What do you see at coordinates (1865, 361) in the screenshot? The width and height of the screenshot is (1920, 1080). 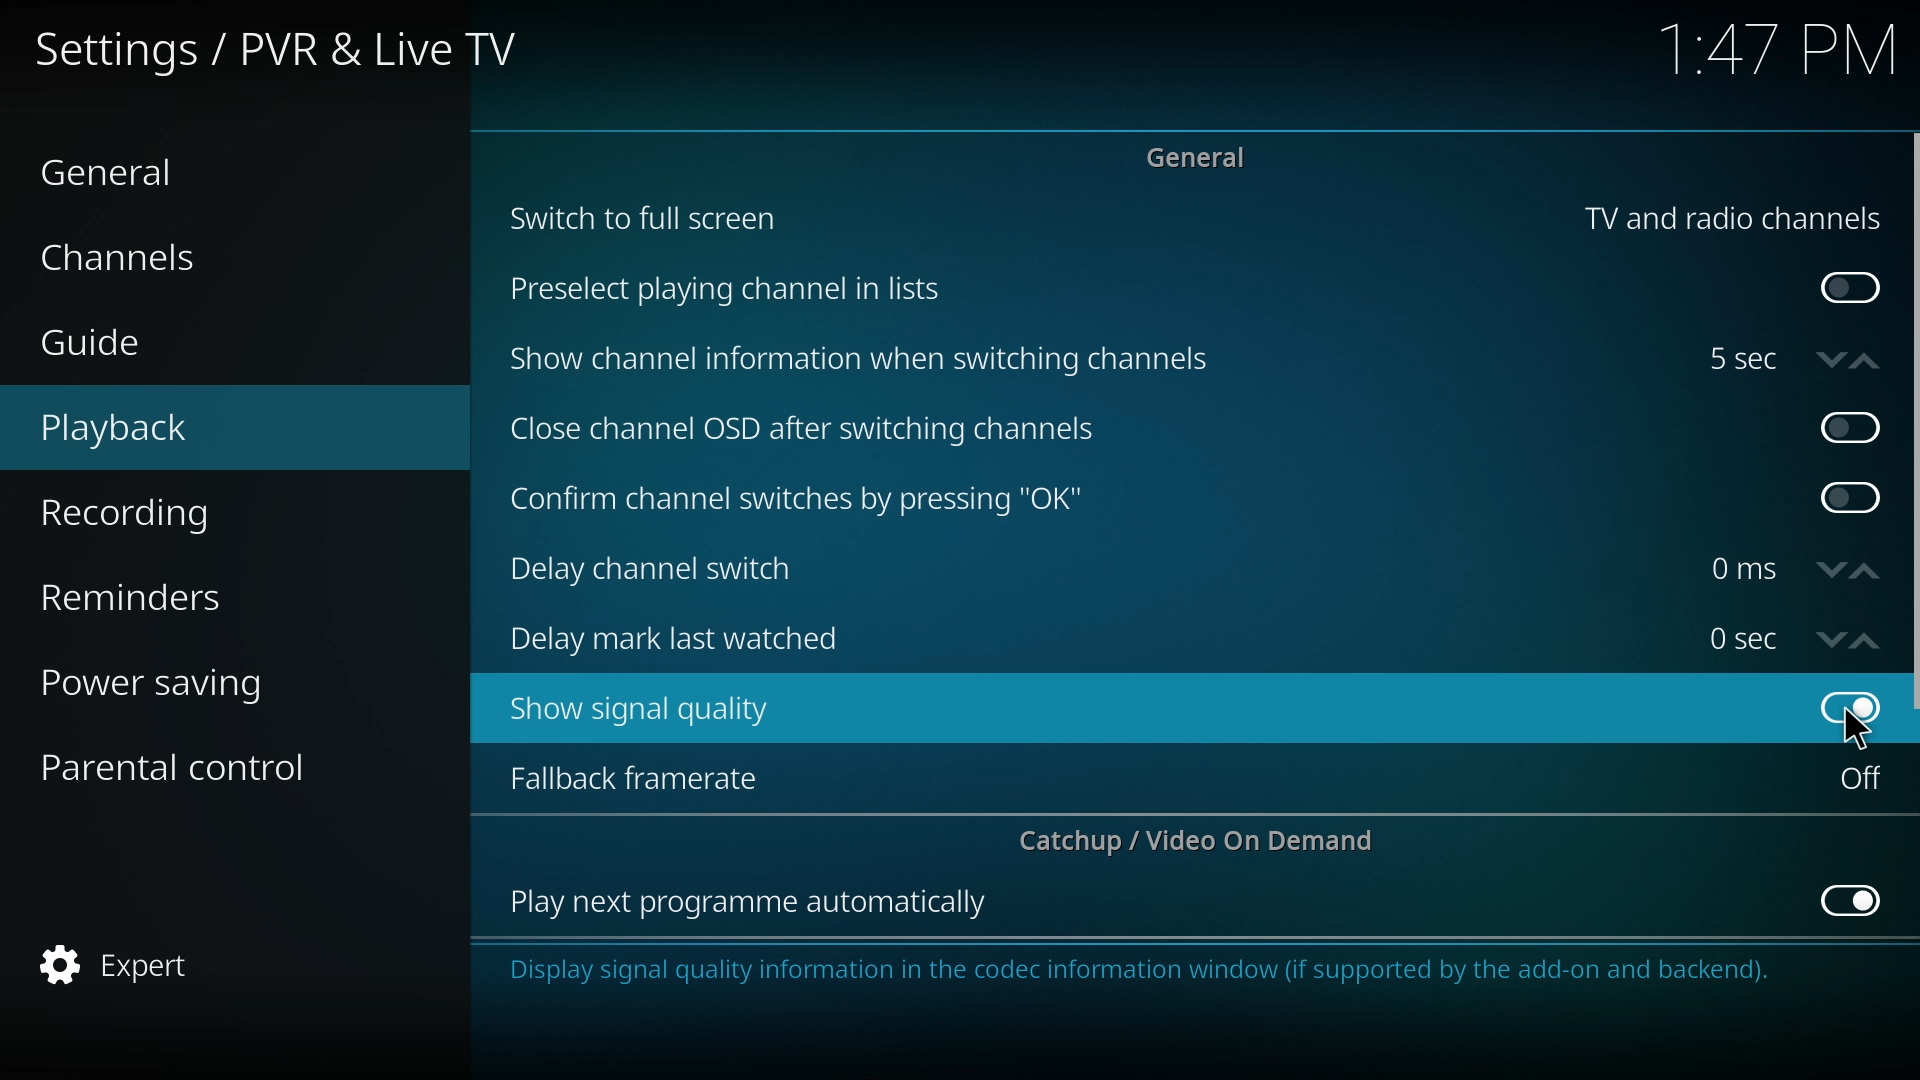 I see `increase time` at bounding box center [1865, 361].